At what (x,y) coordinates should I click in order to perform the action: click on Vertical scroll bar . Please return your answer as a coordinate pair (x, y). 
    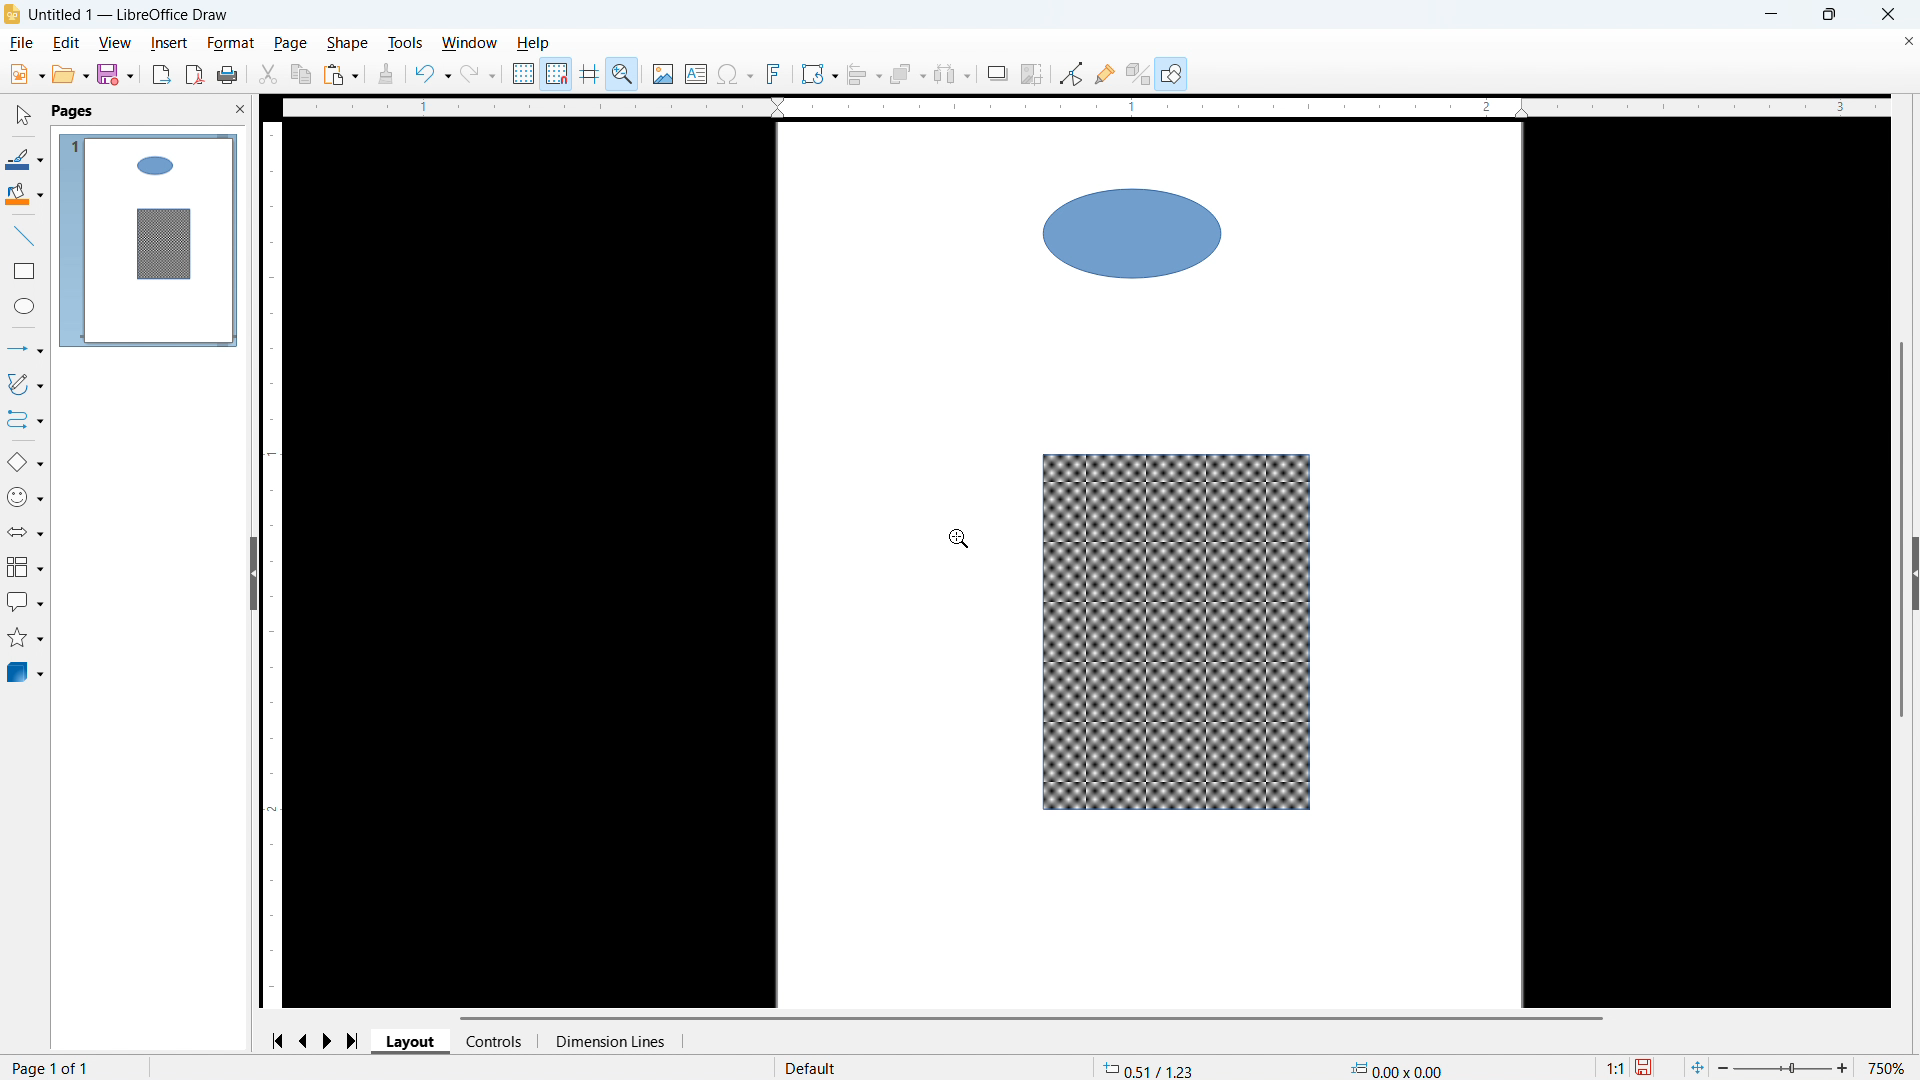
    Looking at the image, I should click on (1900, 538).